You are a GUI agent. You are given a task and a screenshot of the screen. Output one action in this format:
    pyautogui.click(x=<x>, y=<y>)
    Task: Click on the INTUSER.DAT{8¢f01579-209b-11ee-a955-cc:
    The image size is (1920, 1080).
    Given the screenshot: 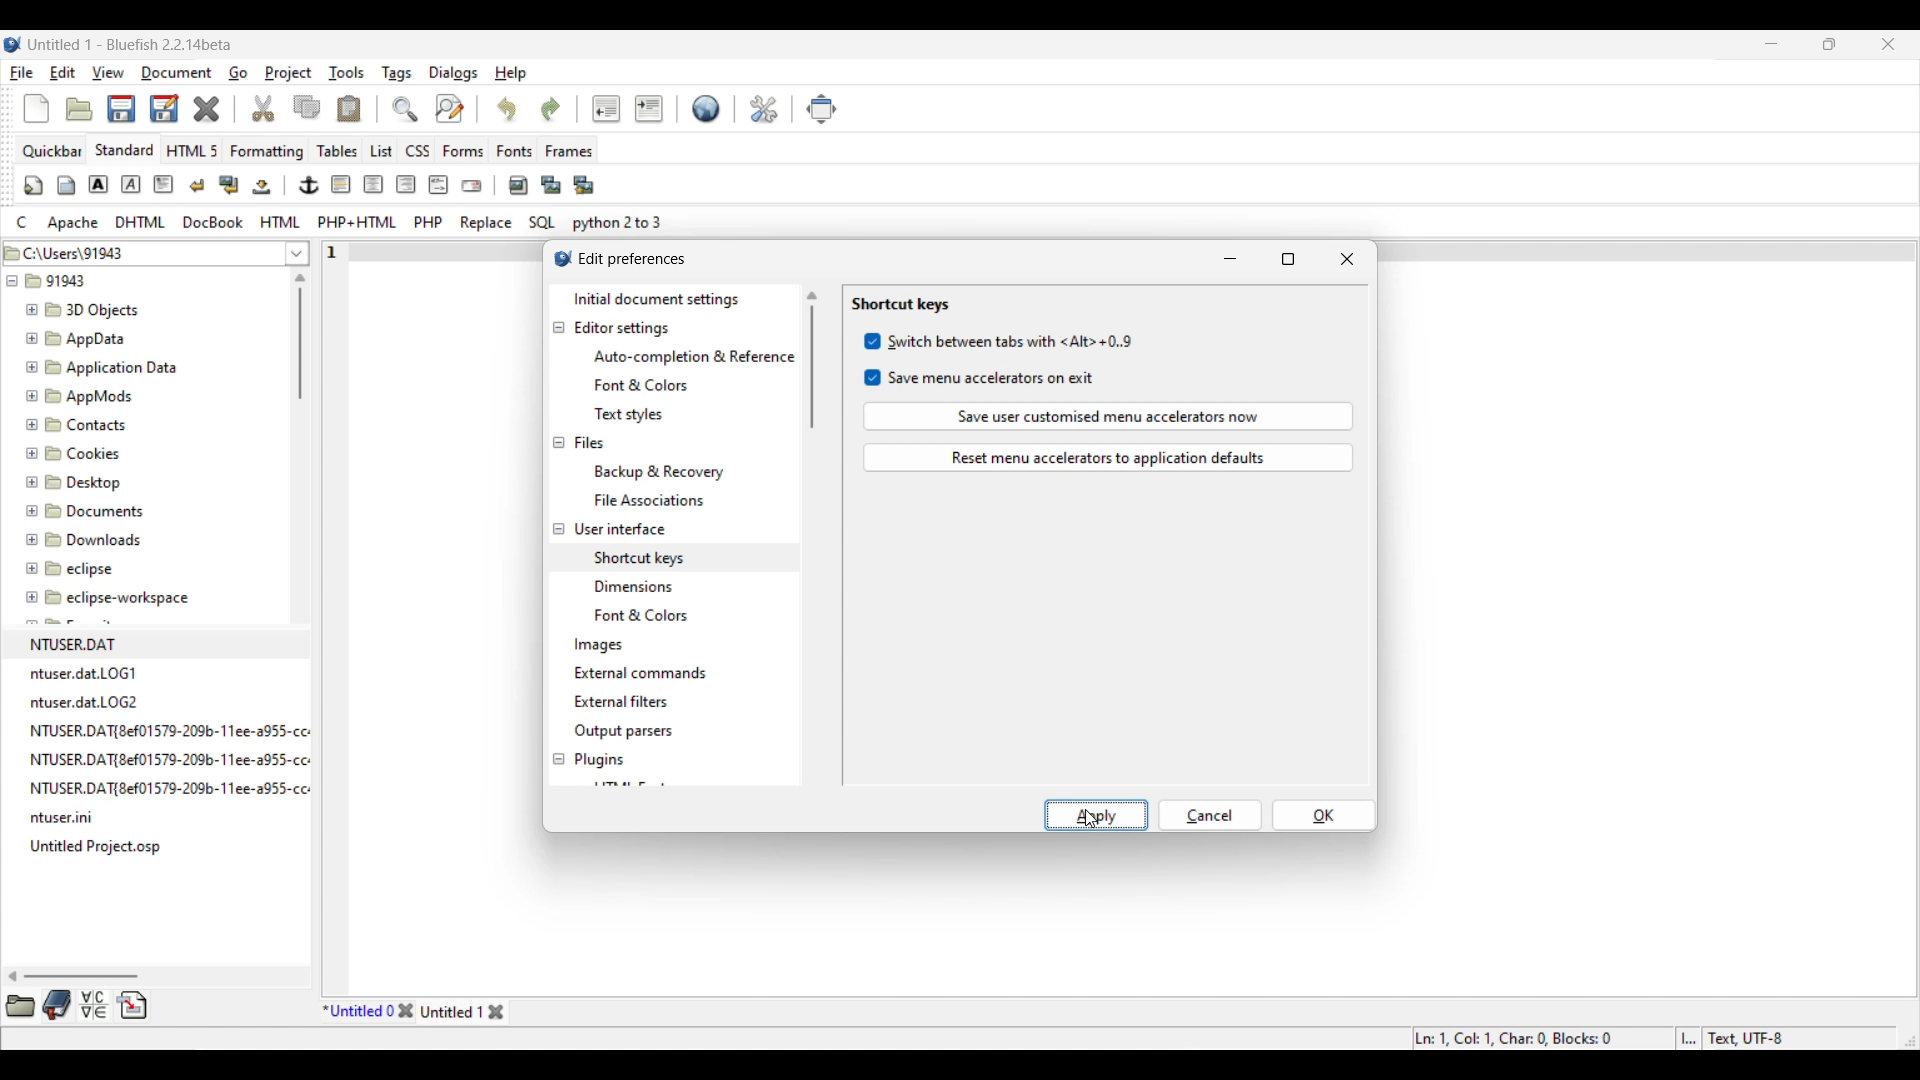 What is the action you would take?
    pyautogui.click(x=181, y=759)
    